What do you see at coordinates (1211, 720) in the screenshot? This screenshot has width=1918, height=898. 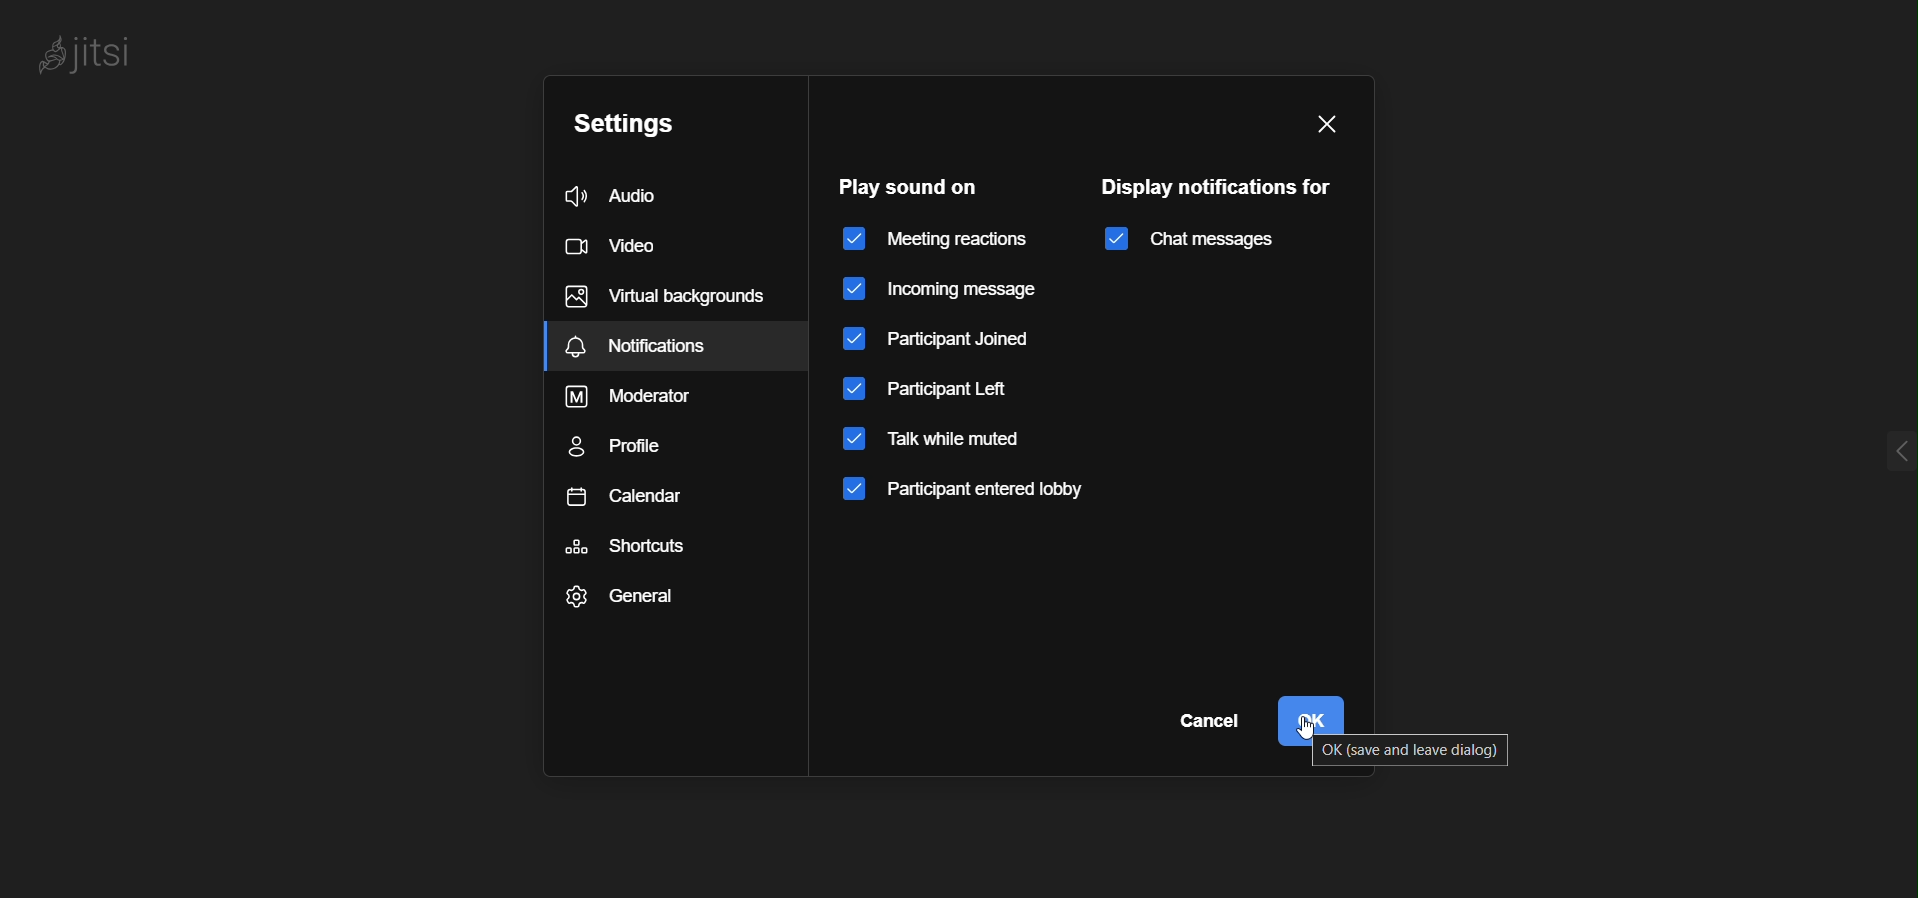 I see `cancel` at bounding box center [1211, 720].